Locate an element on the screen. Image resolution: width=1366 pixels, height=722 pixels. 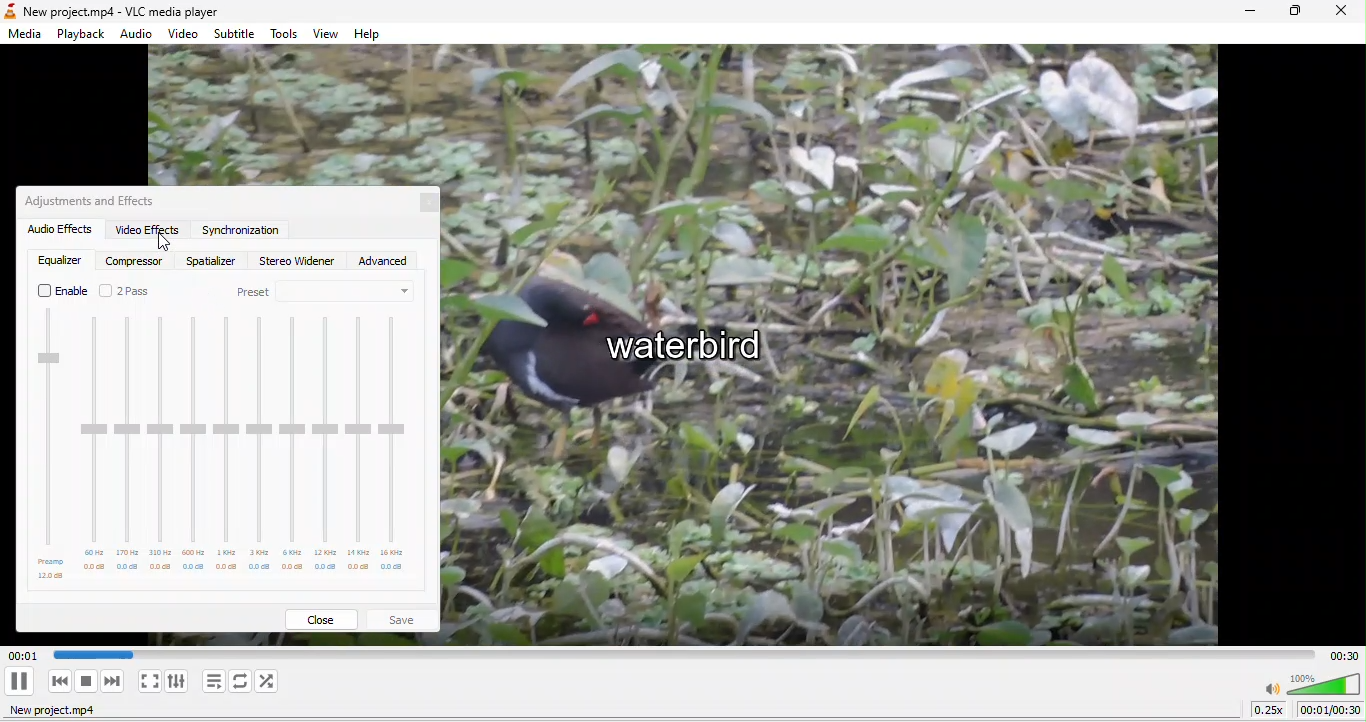
advanced is located at coordinates (389, 259).